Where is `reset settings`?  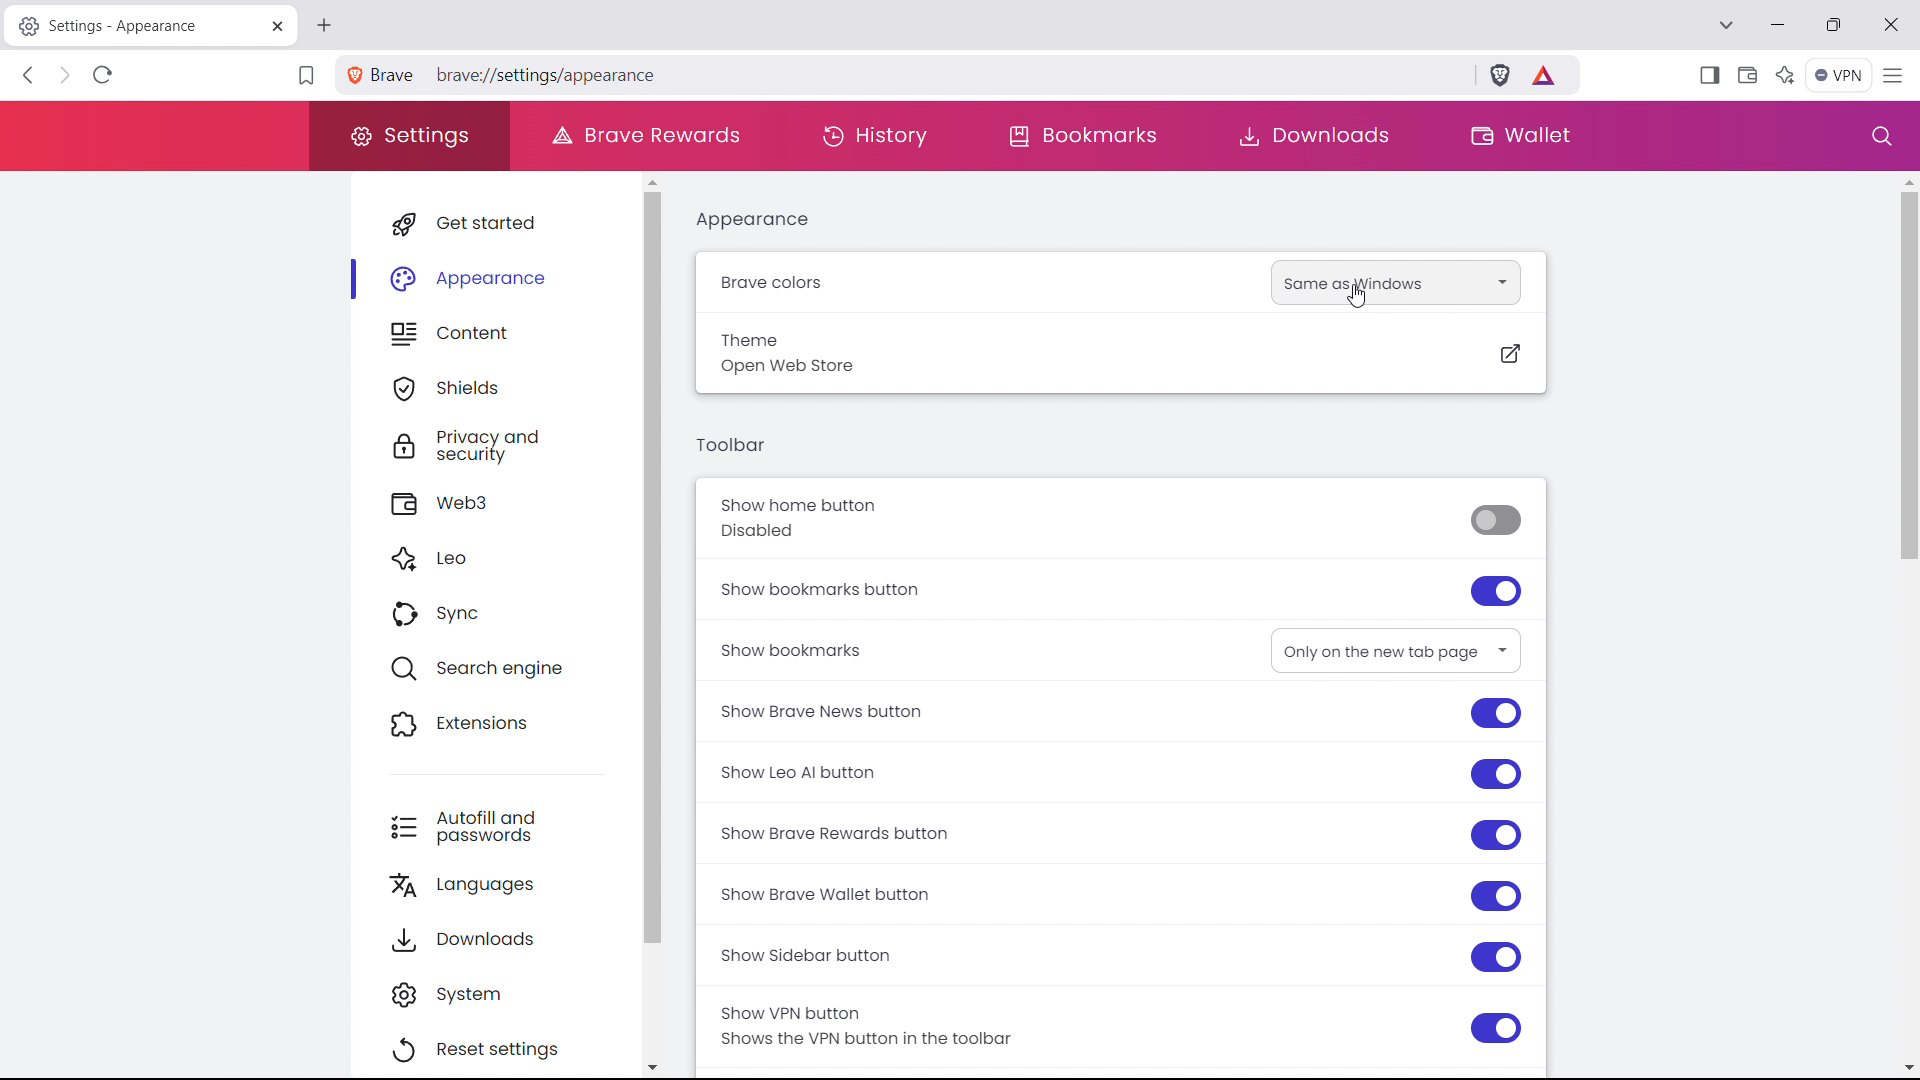 reset settings is located at coordinates (502, 1045).